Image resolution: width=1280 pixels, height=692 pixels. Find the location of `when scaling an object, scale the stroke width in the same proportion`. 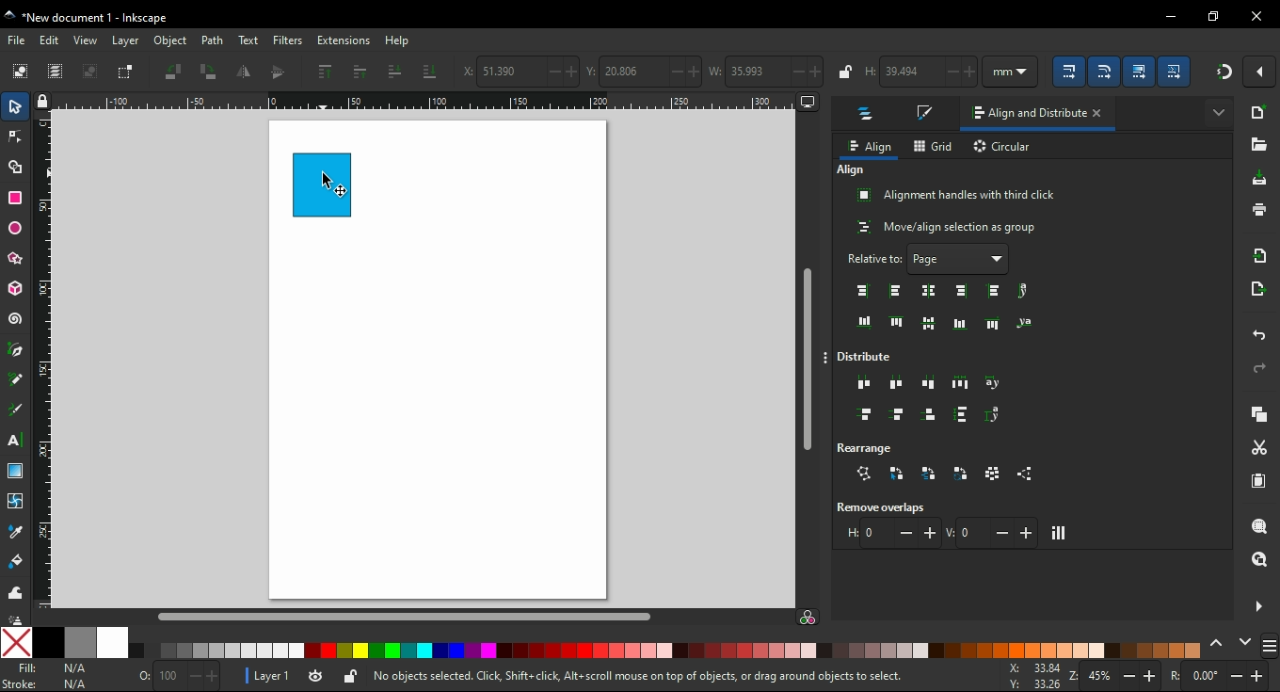

when scaling an object, scale the stroke width in the same proportion is located at coordinates (1072, 71).